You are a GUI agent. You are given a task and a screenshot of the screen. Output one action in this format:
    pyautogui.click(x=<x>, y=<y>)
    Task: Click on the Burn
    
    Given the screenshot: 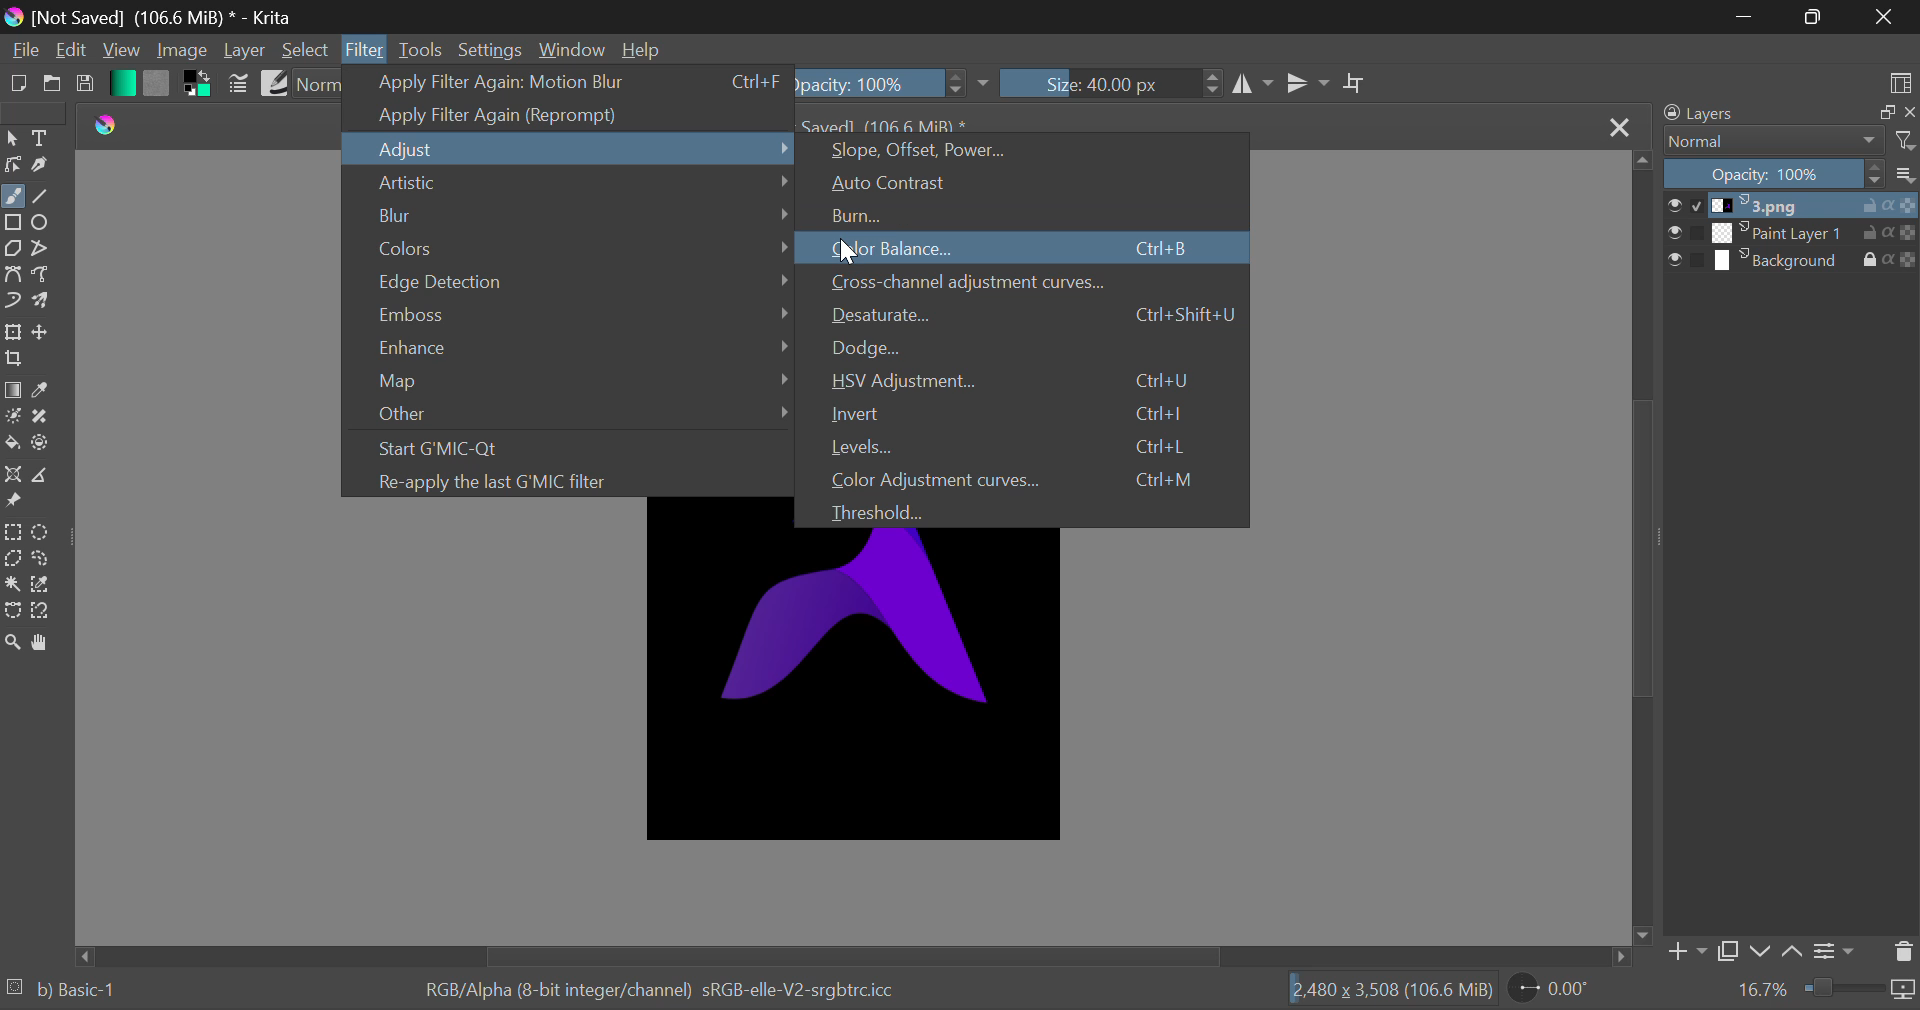 What is the action you would take?
    pyautogui.click(x=1032, y=219)
    